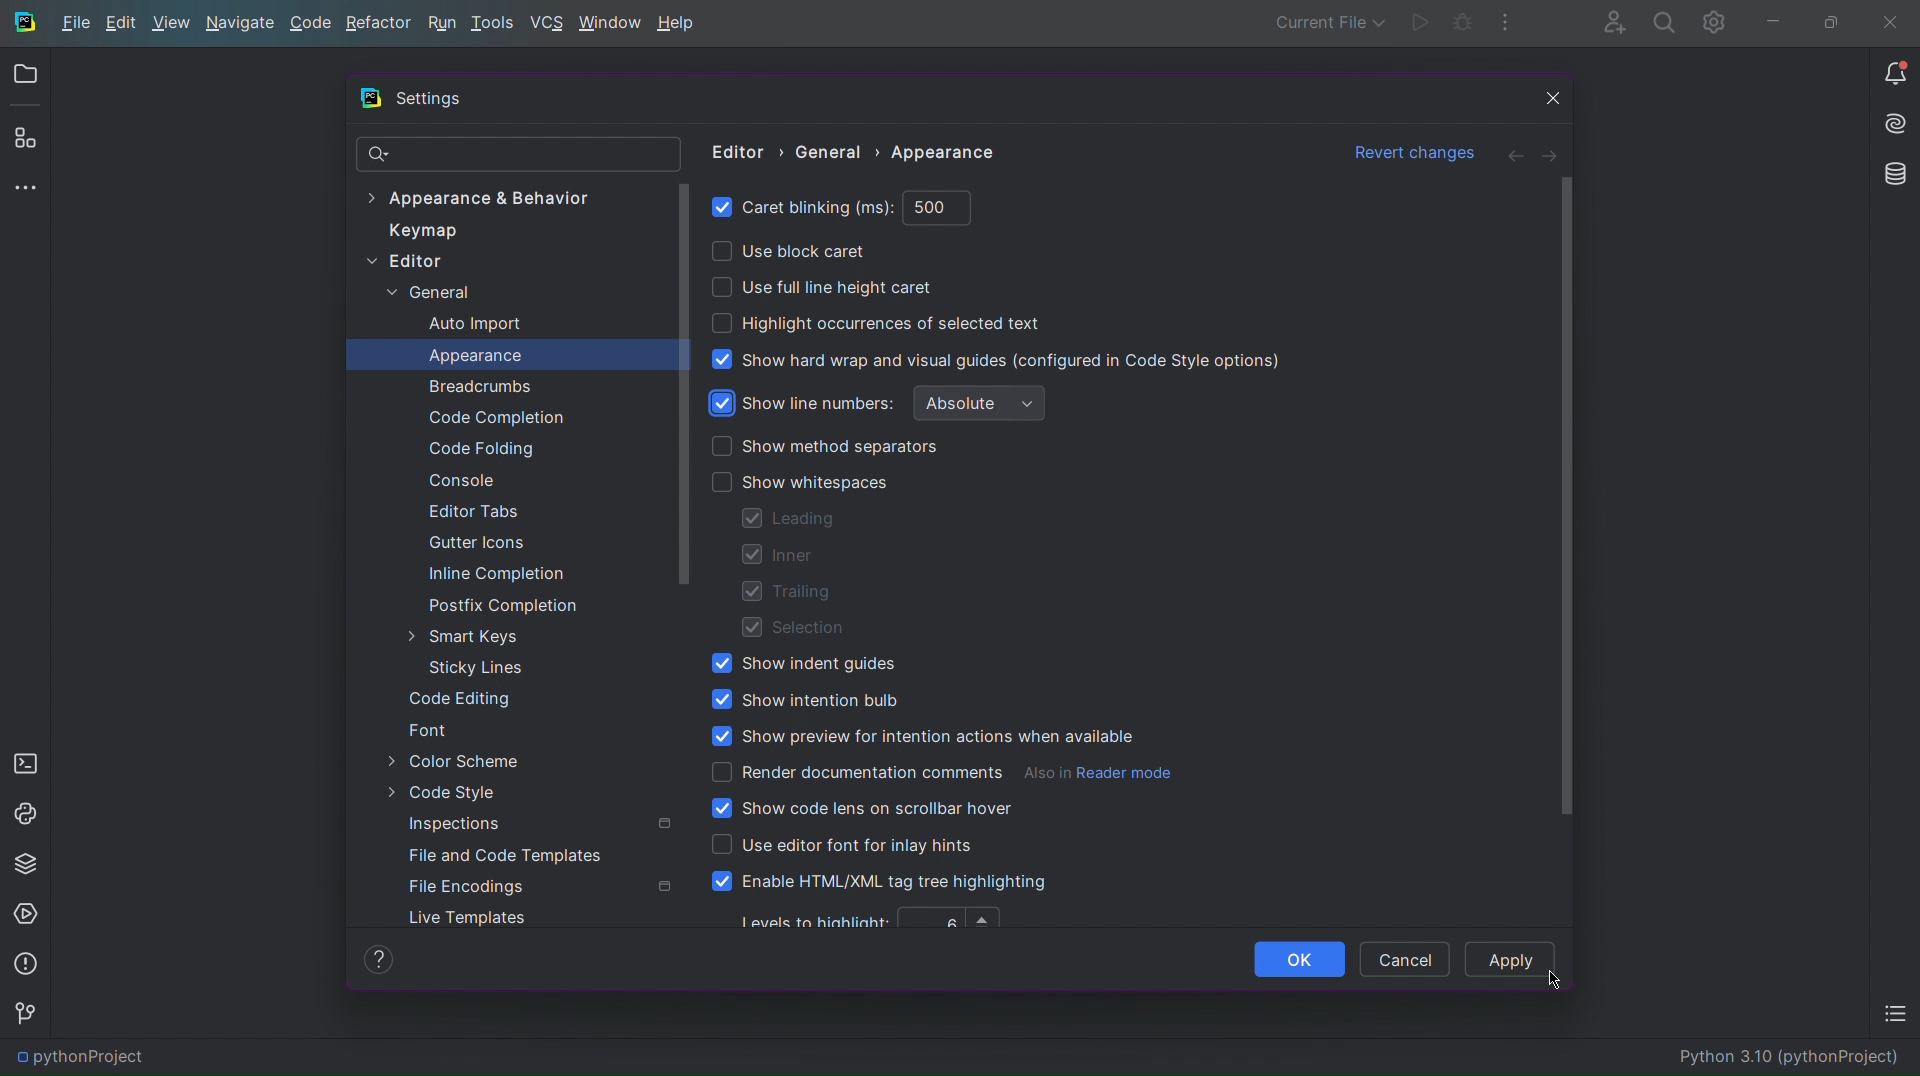 This screenshot has width=1920, height=1076. Describe the element at coordinates (28, 76) in the screenshot. I see `Open` at that location.